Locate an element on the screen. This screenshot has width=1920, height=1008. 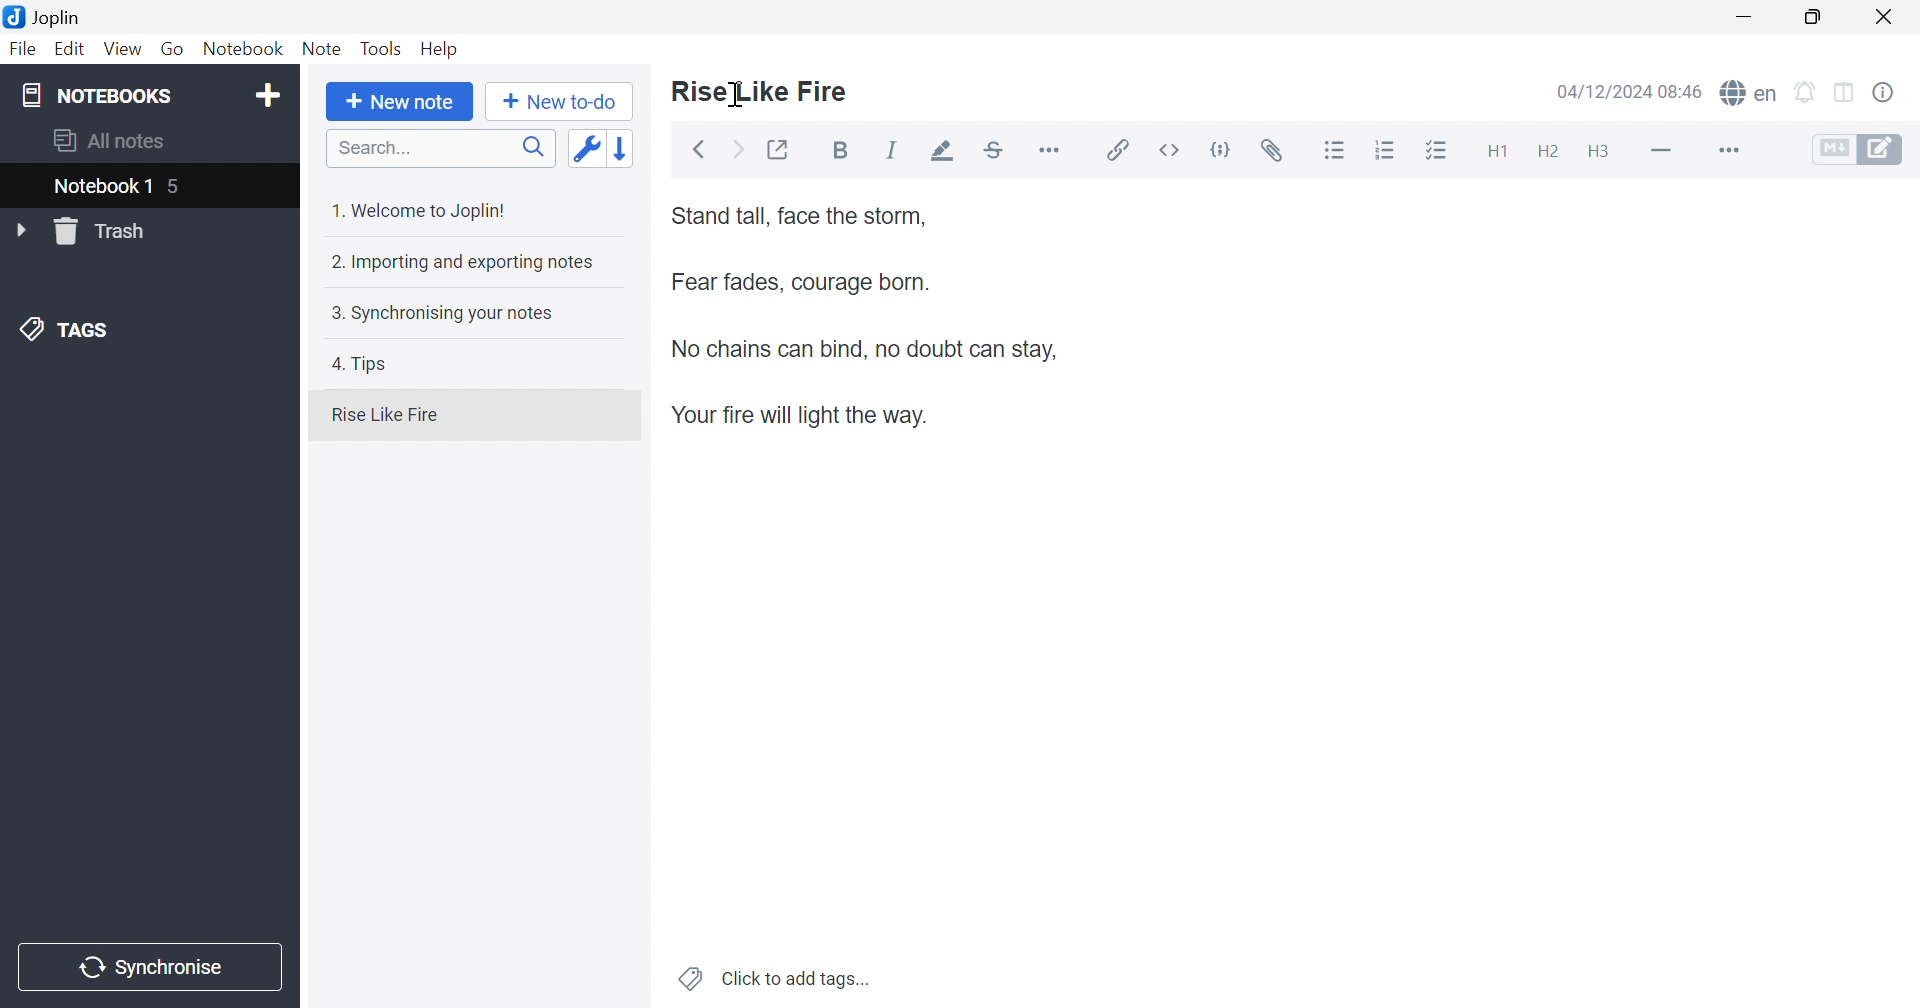
Stand tall, face the storm, is located at coordinates (801, 217).